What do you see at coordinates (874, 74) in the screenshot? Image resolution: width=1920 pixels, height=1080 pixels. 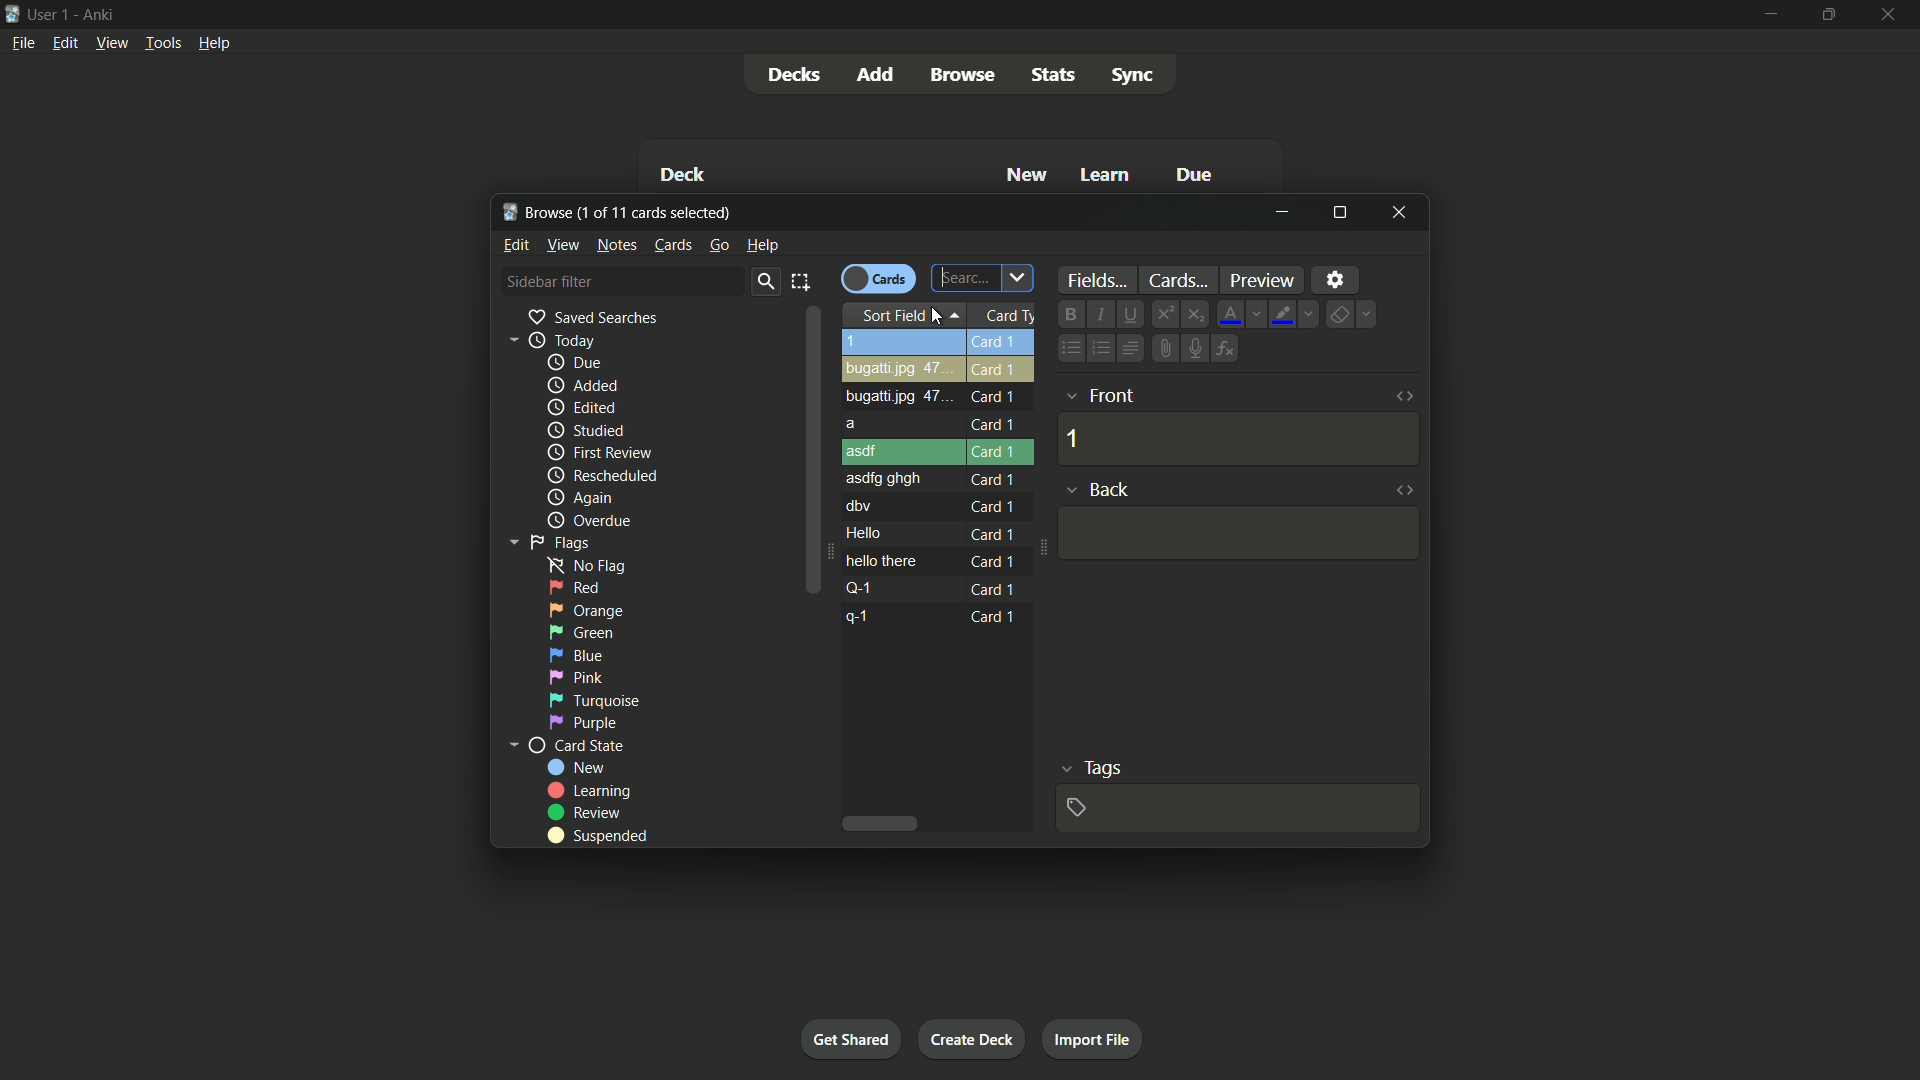 I see `add` at bounding box center [874, 74].